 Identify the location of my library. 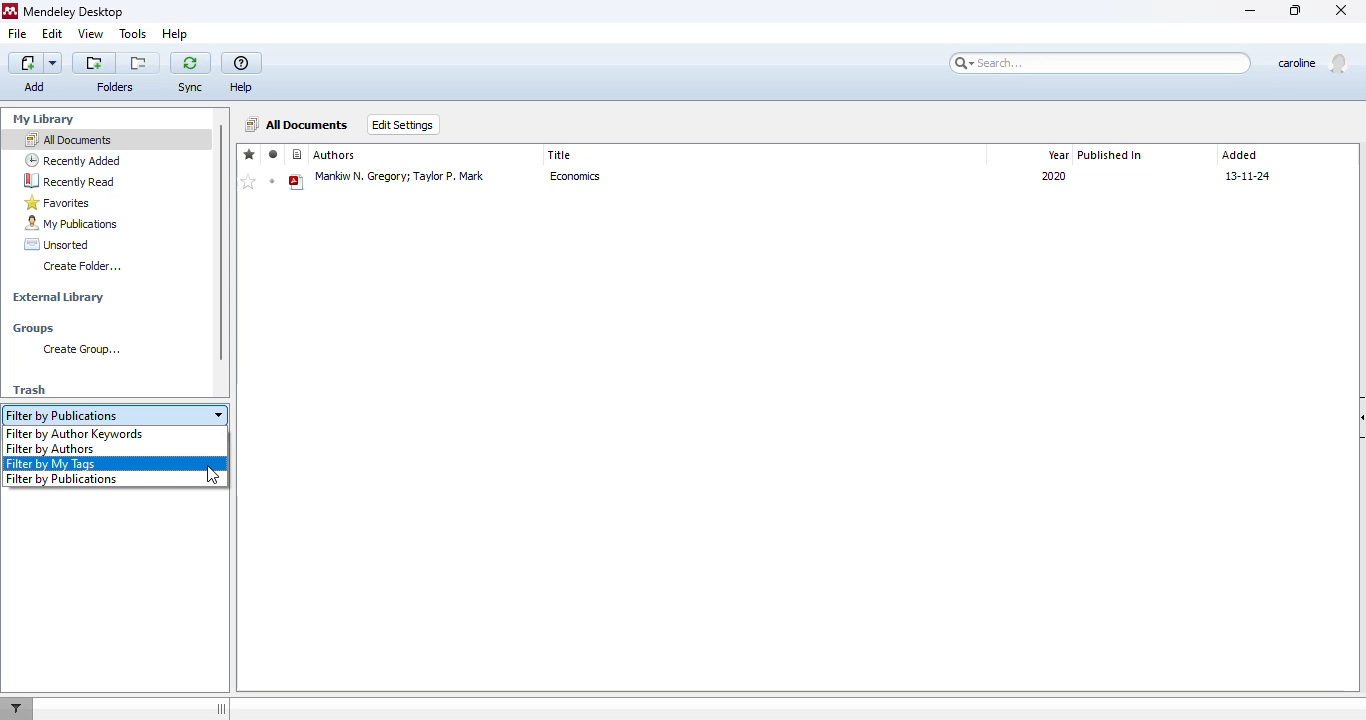
(44, 119).